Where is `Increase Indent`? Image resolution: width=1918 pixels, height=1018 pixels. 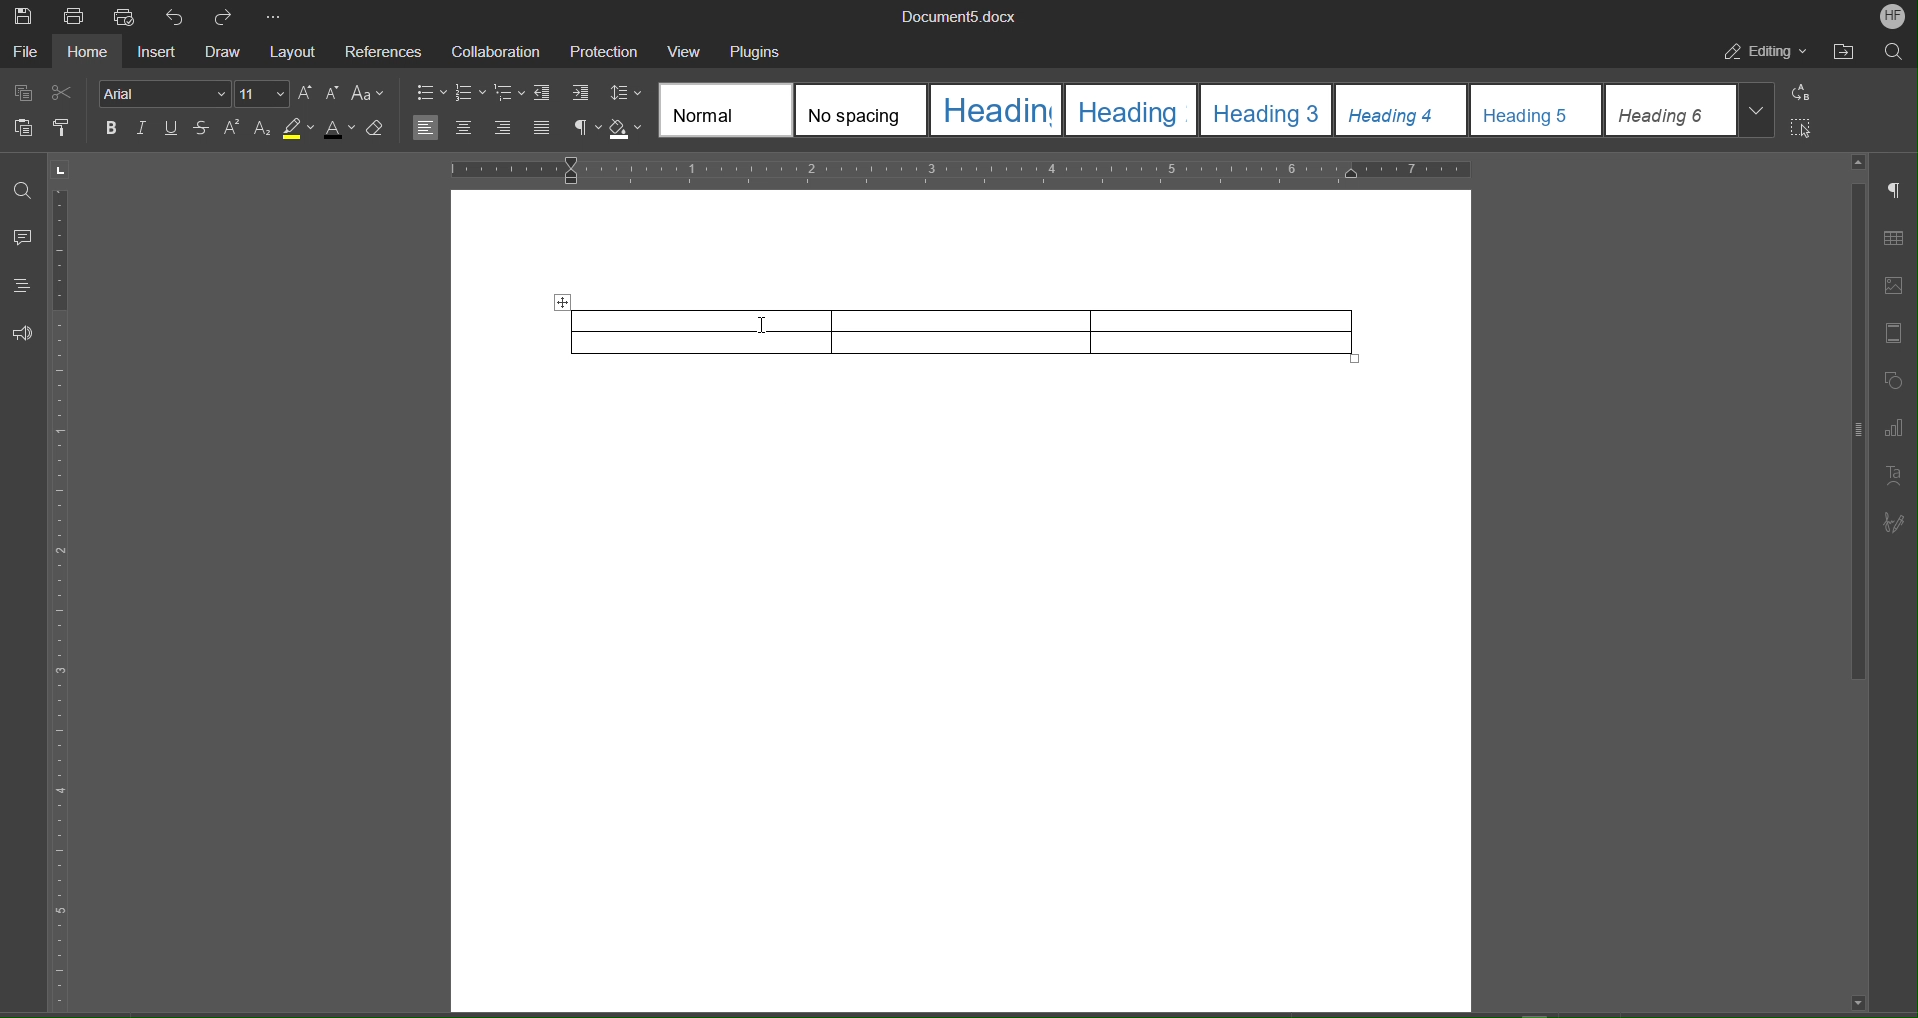
Increase Indent is located at coordinates (582, 94).